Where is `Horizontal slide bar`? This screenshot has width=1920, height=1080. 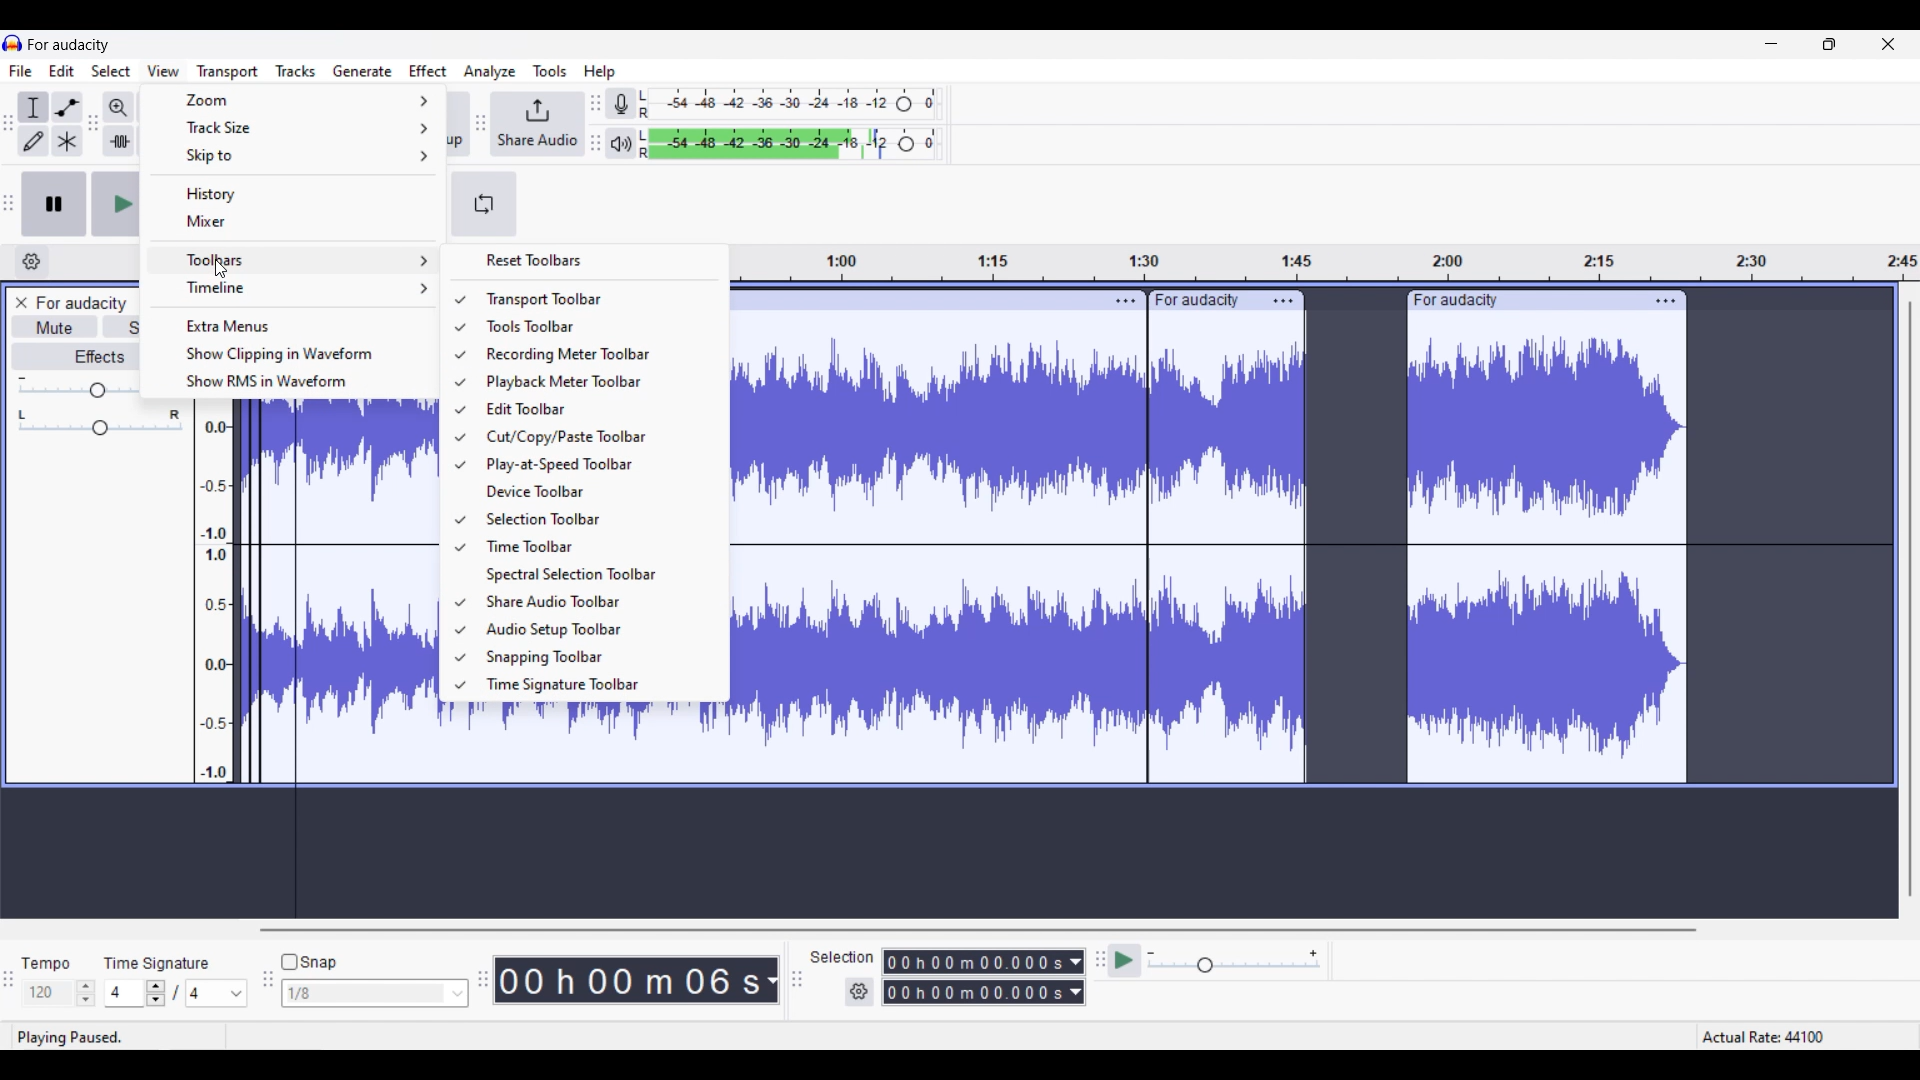 Horizontal slide bar is located at coordinates (974, 930).